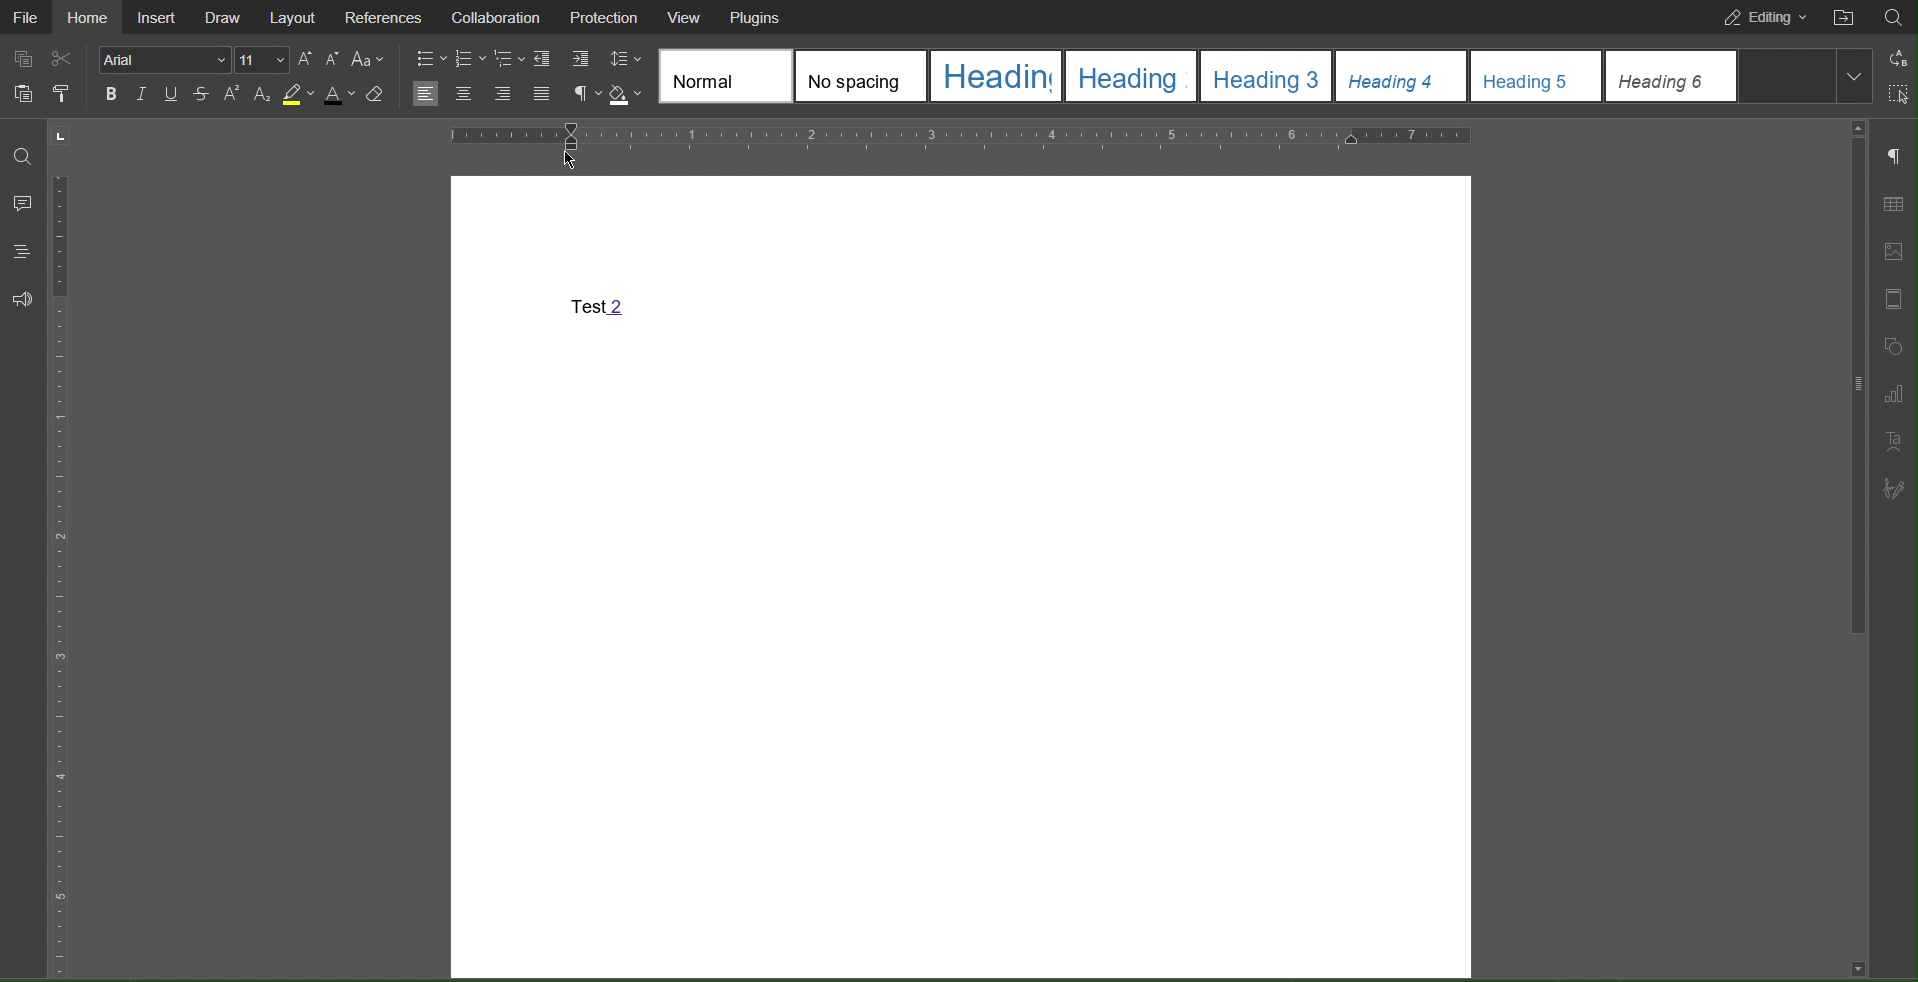 The height and width of the screenshot is (982, 1918). Describe the element at coordinates (1895, 18) in the screenshot. I see `Search` at that location.